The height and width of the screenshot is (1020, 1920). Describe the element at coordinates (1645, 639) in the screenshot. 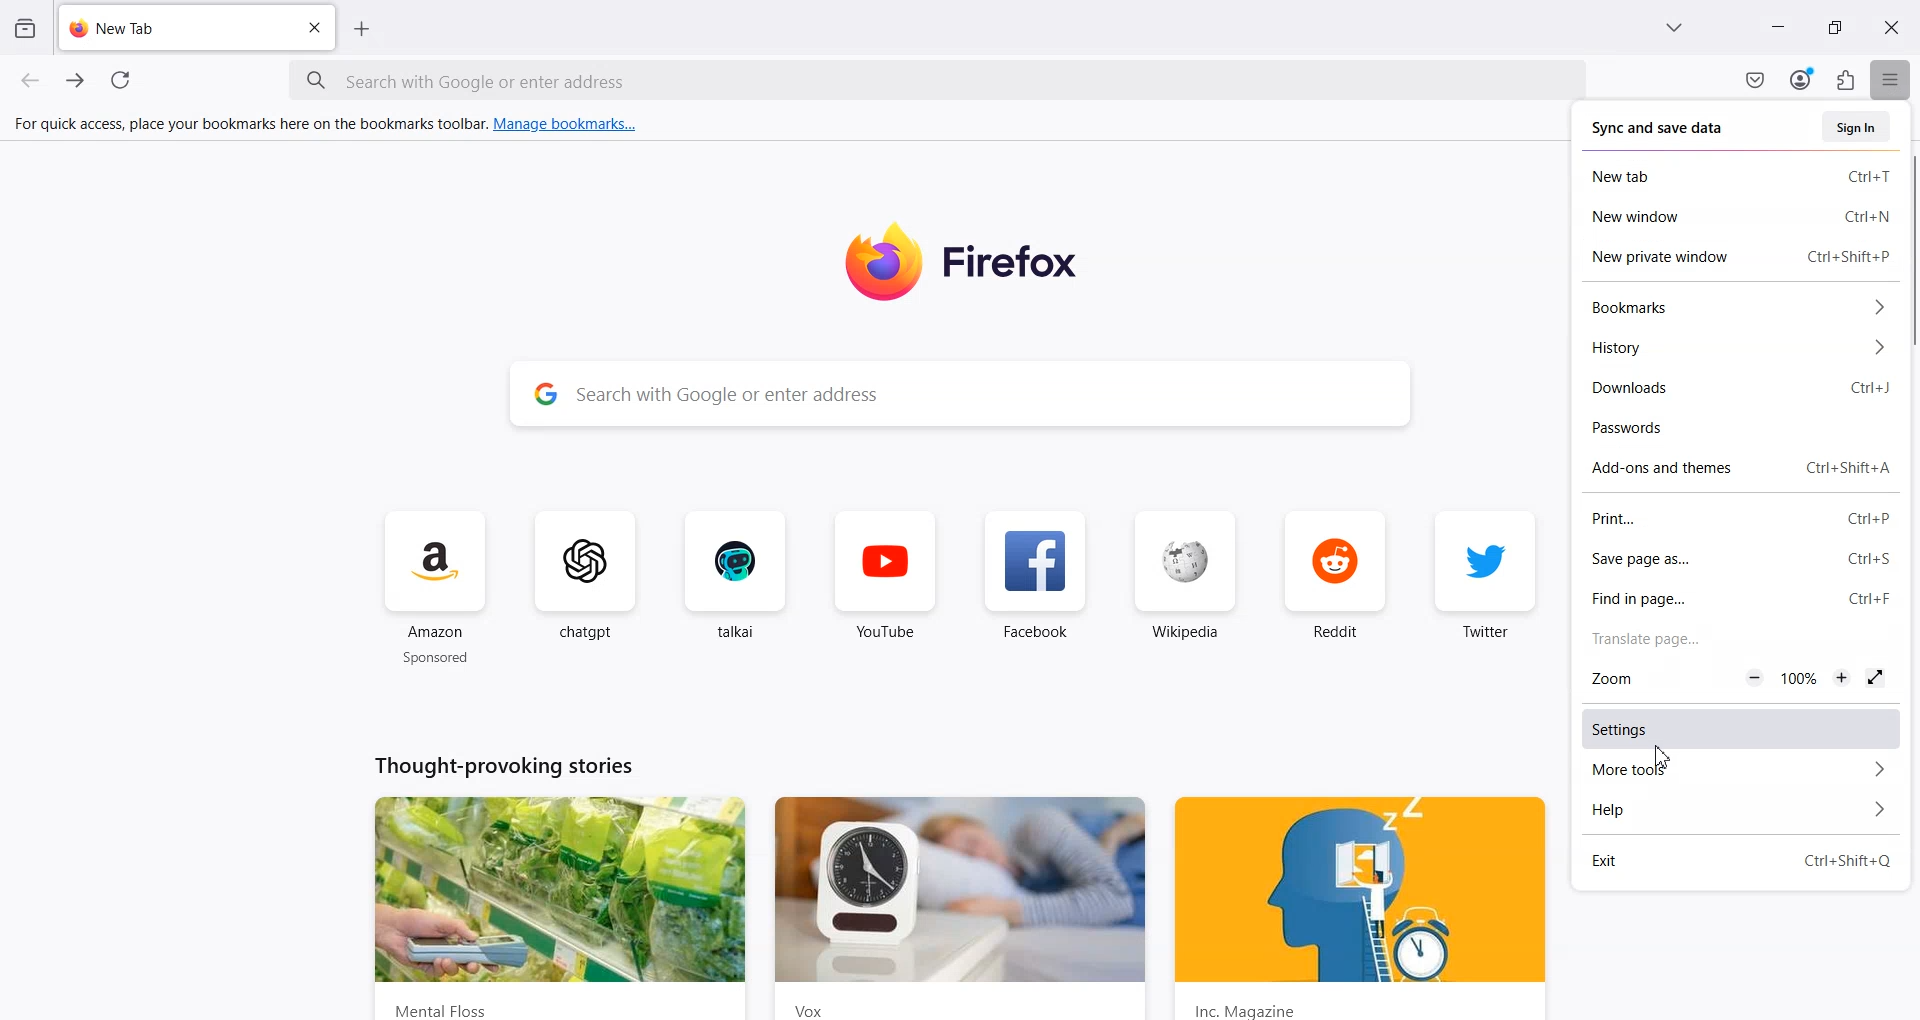

I see `Twitter Translate page.` at that location.